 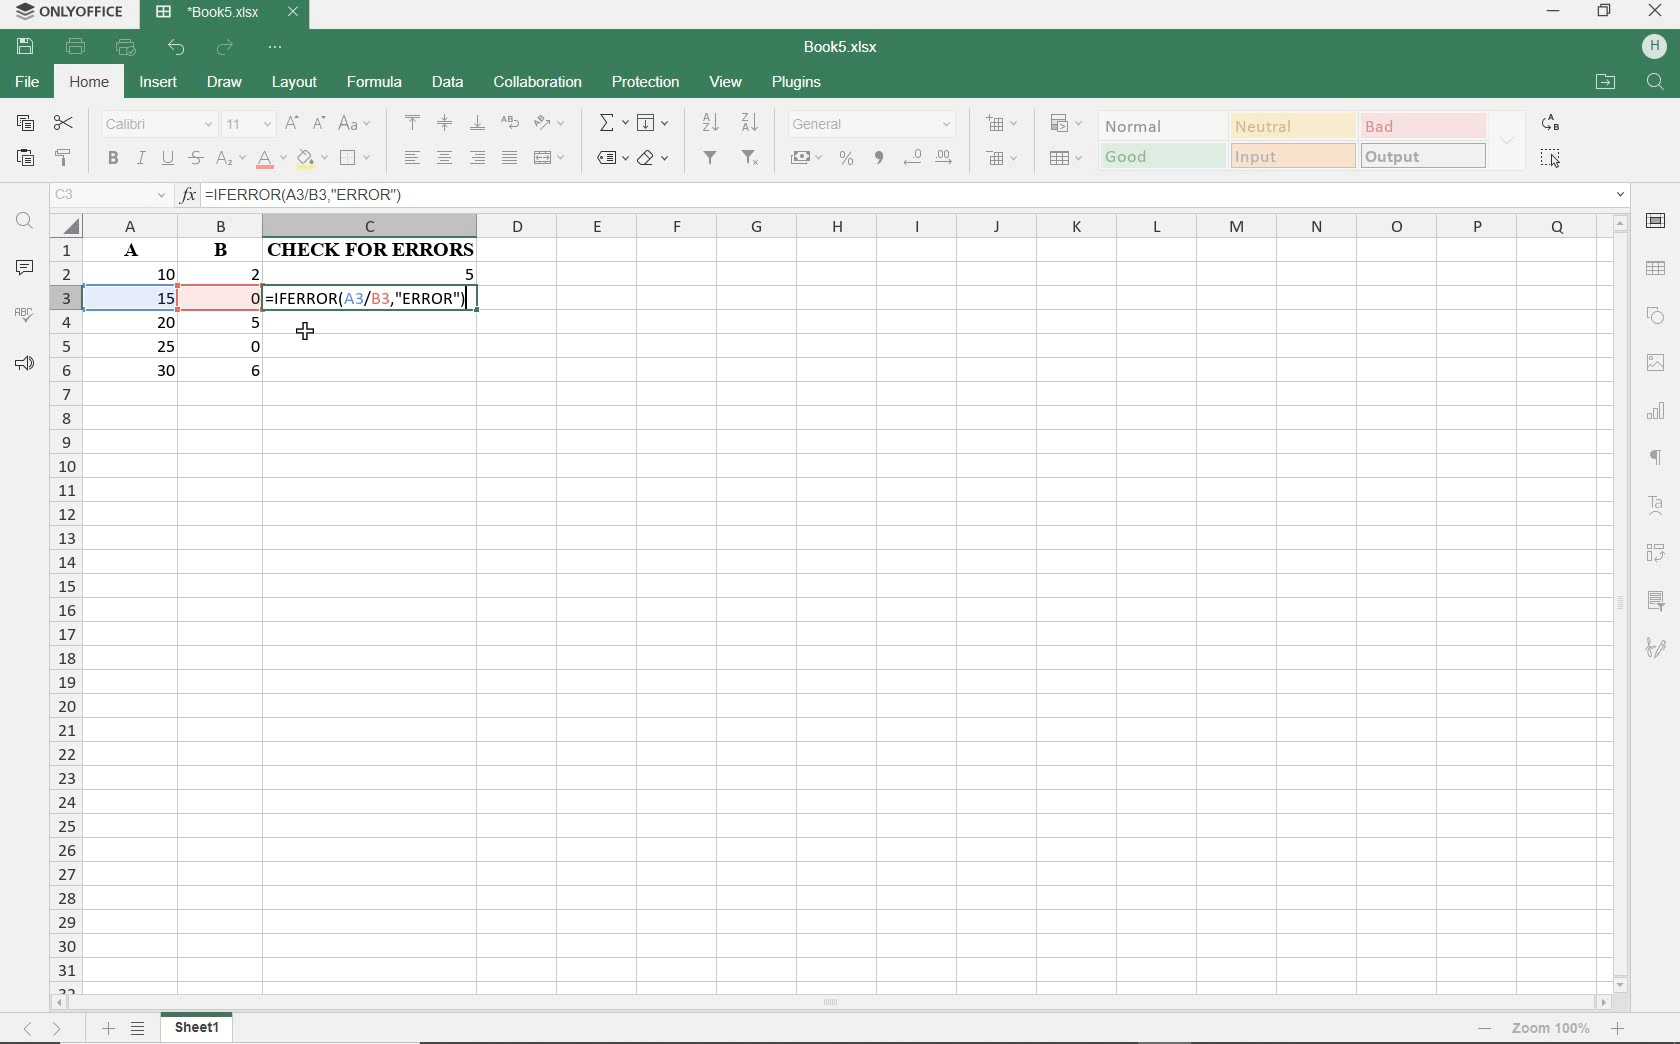 I want to click on CUSTOMIZE QUICK ACCESS TOOLBAR, so click(x=274, y=48).